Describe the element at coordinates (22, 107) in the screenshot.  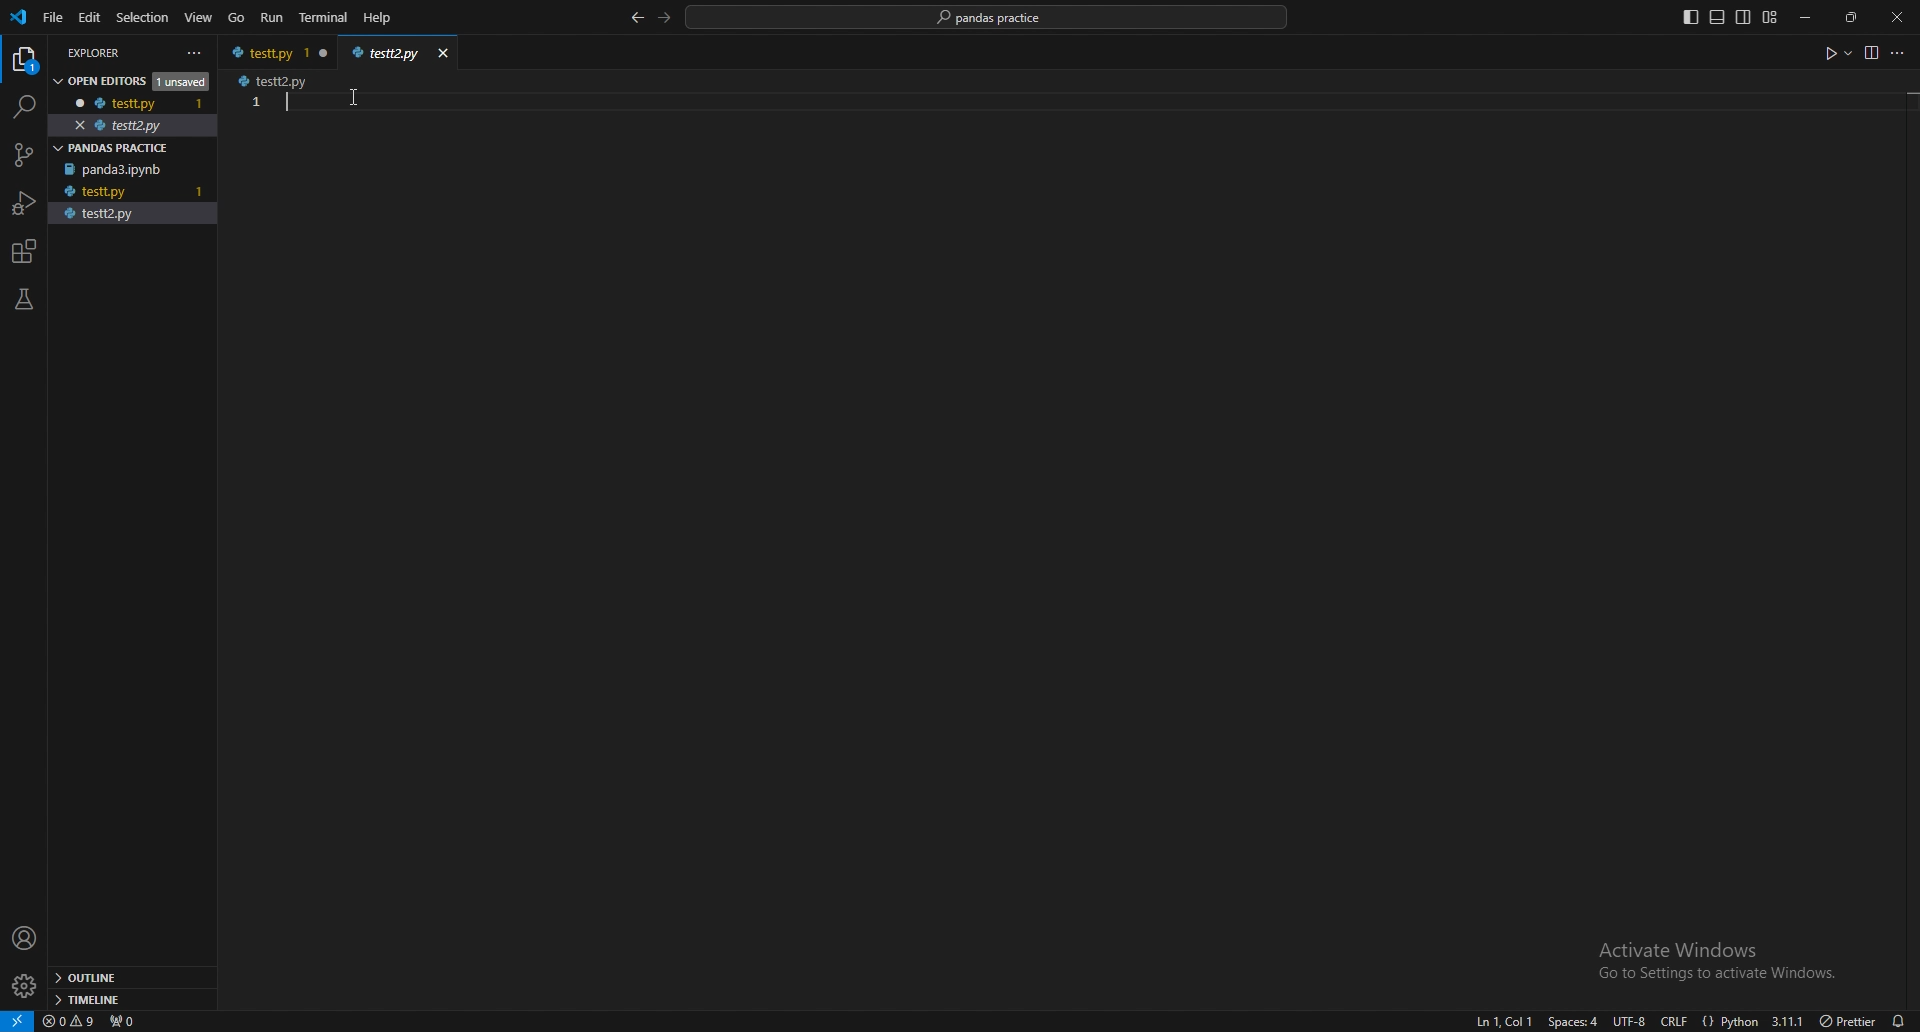
I see `search` at that location.